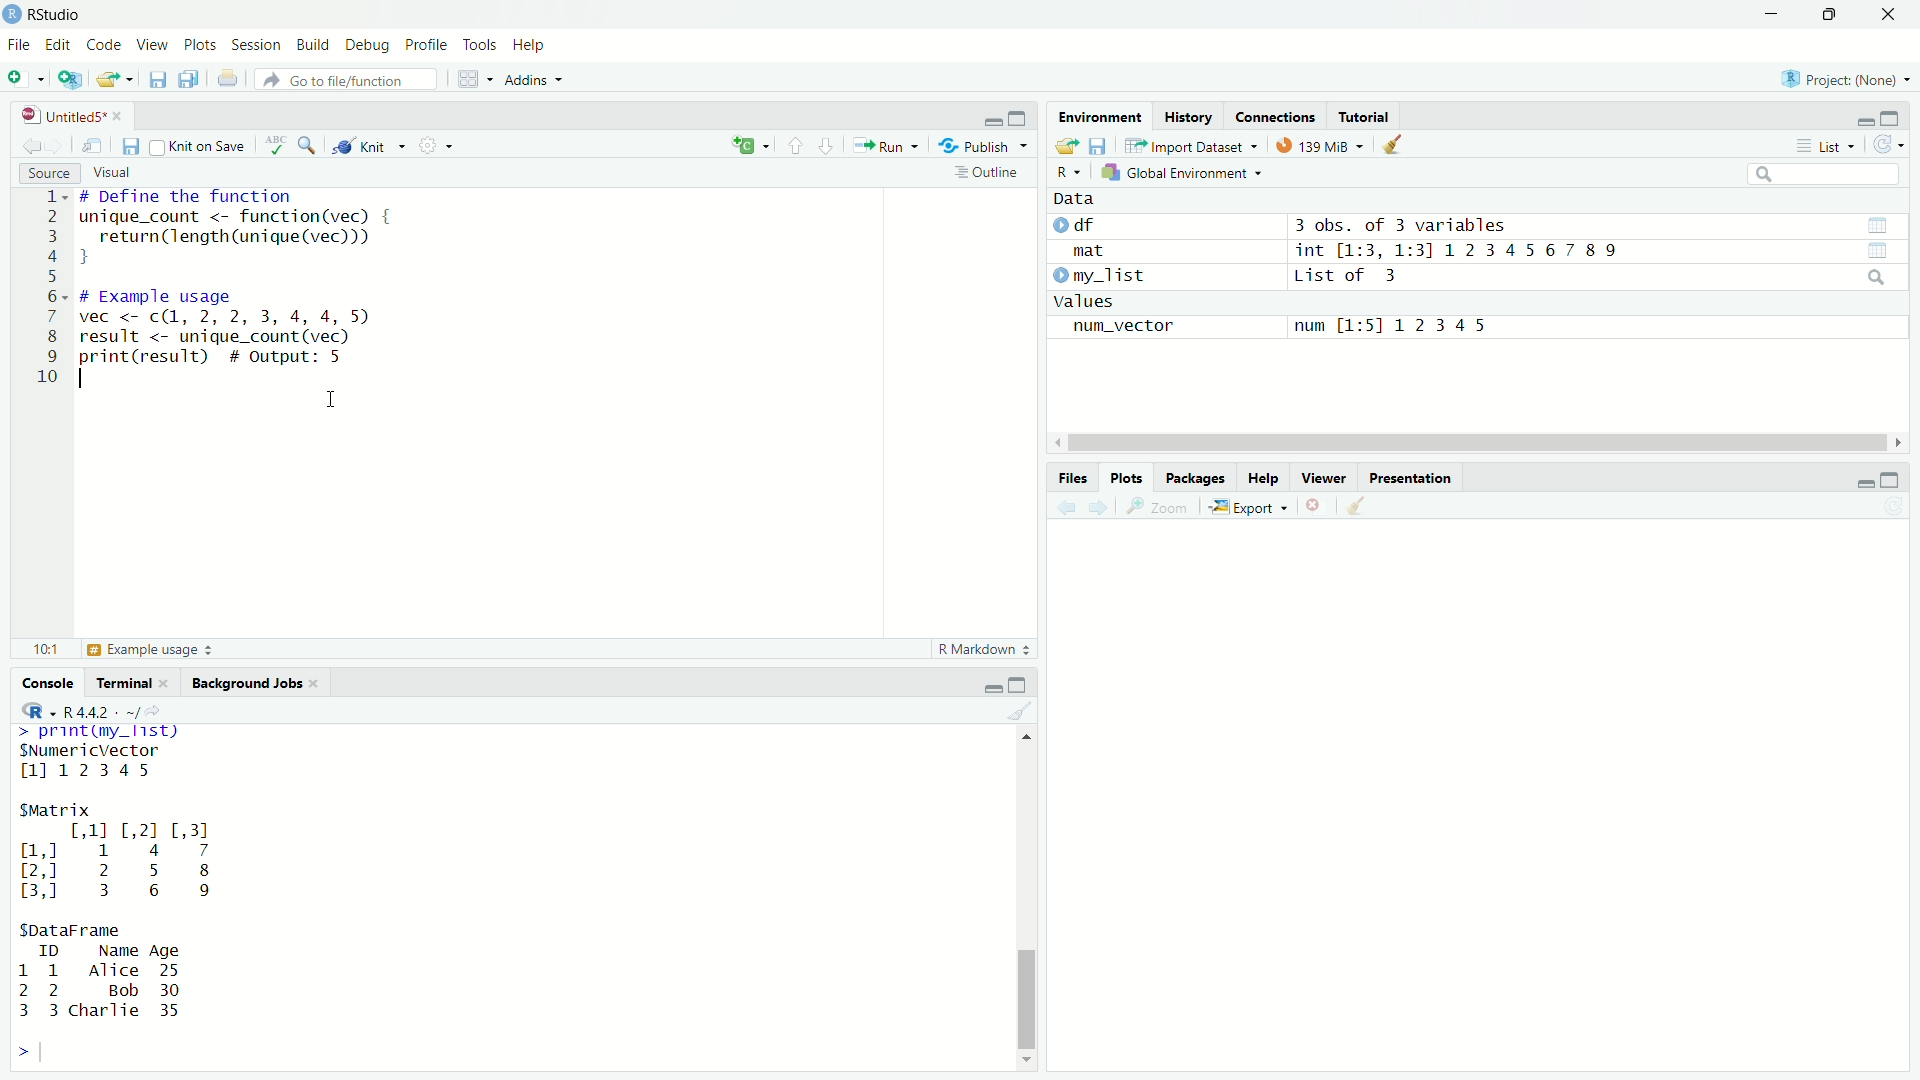 This screenshot has width=1920, height=1080. I want to click on maximize, so click(1889, 480).